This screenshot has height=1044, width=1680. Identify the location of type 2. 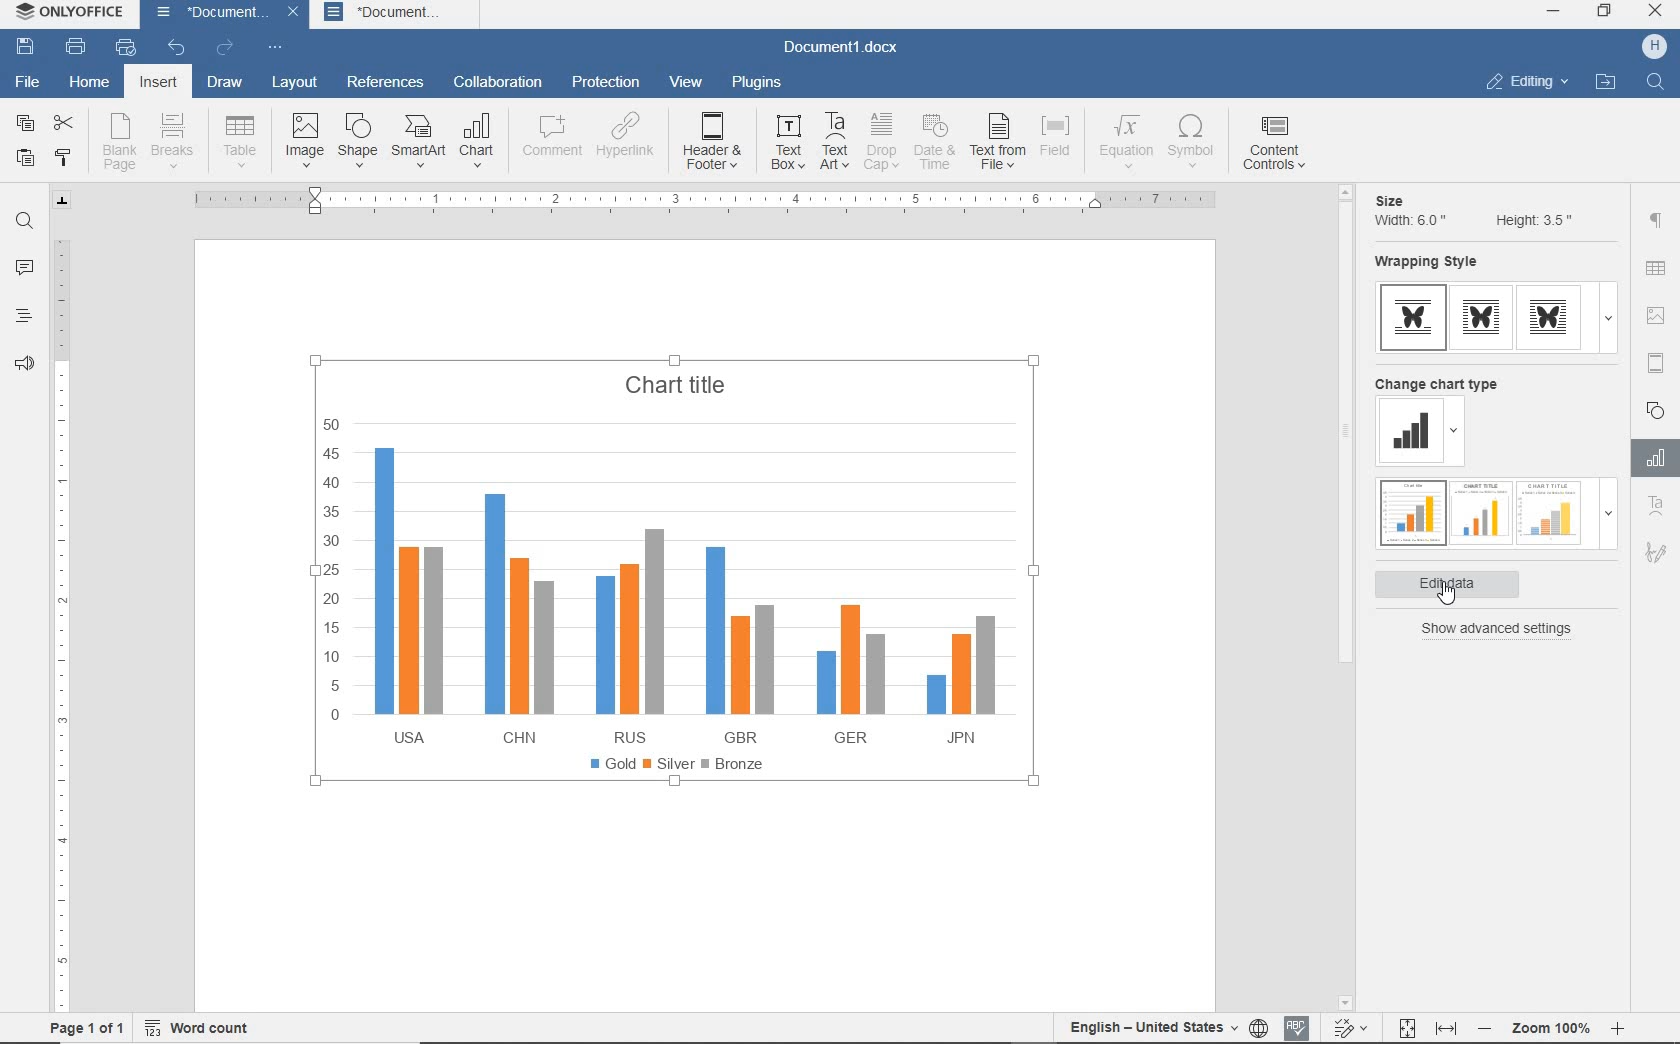
(1481, 317).